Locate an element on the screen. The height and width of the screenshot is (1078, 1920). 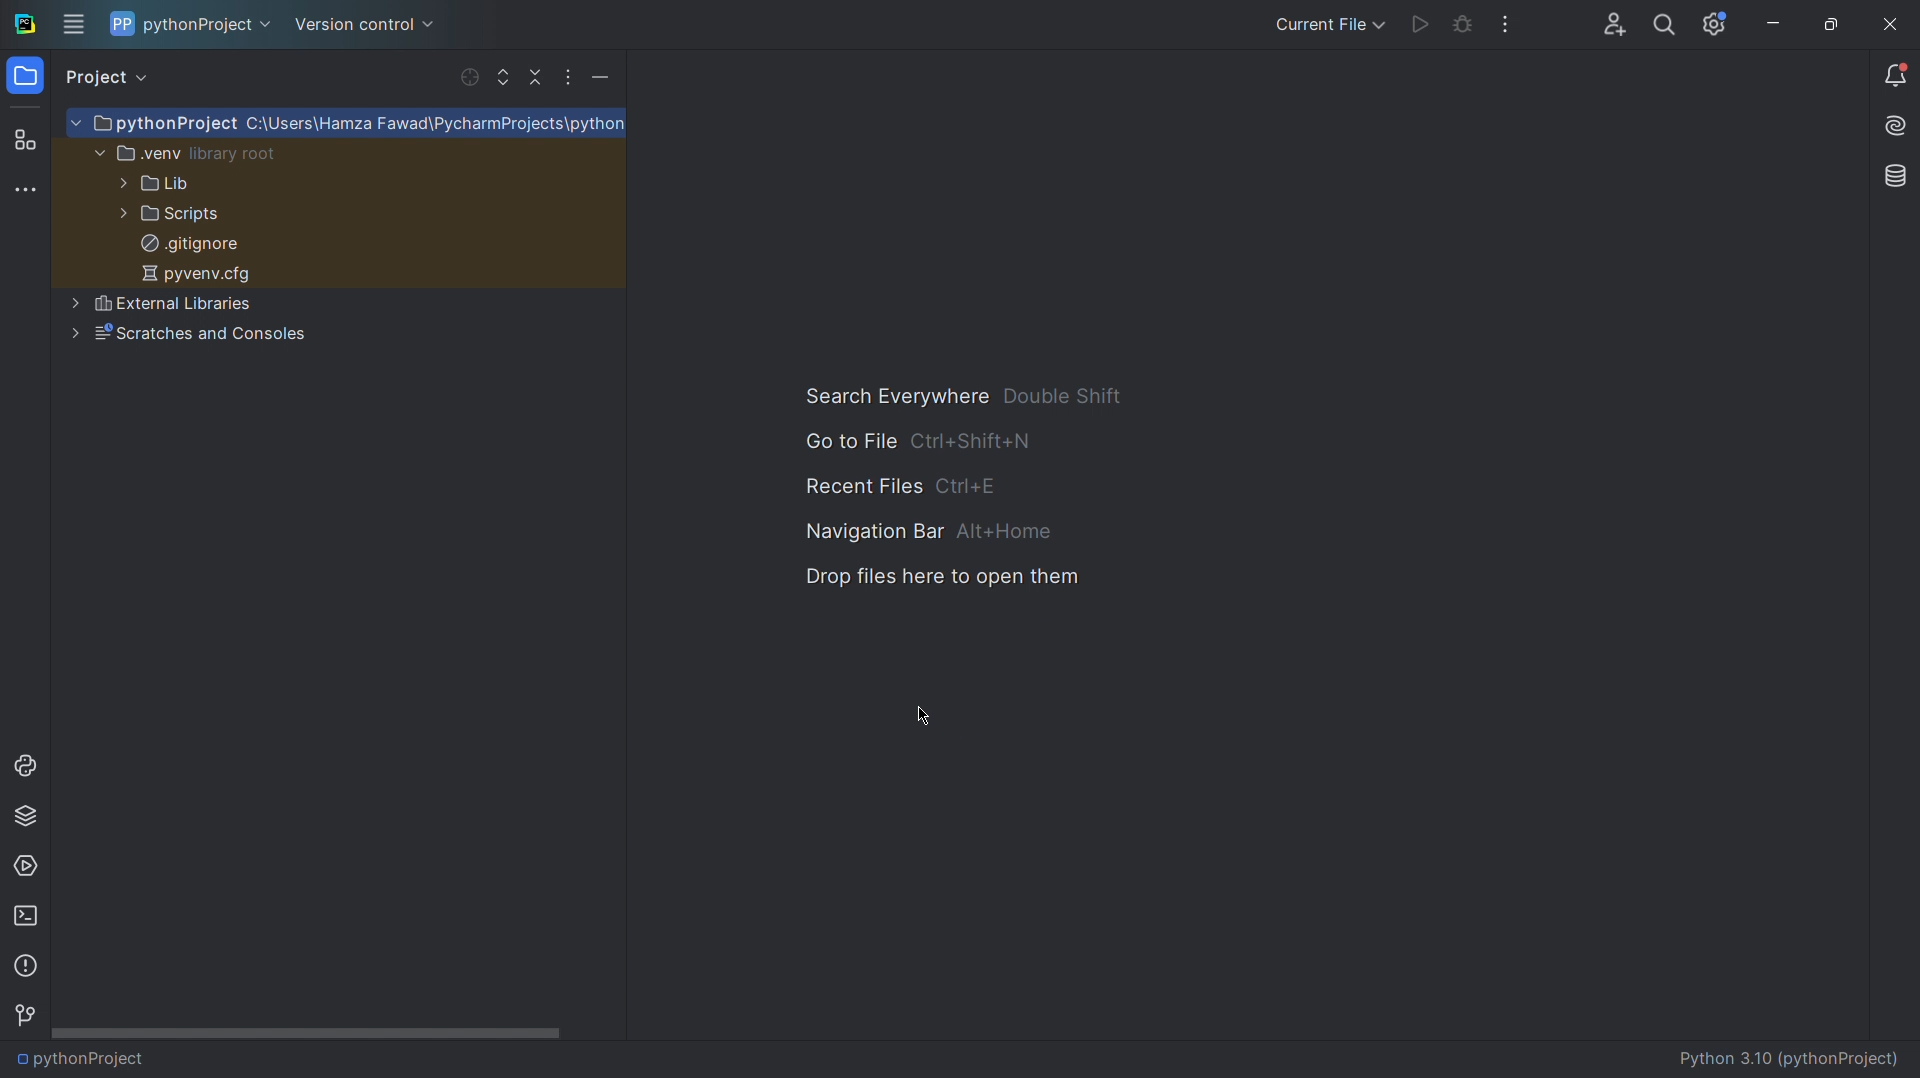
Application Menu is located at coordinates (76, 26).